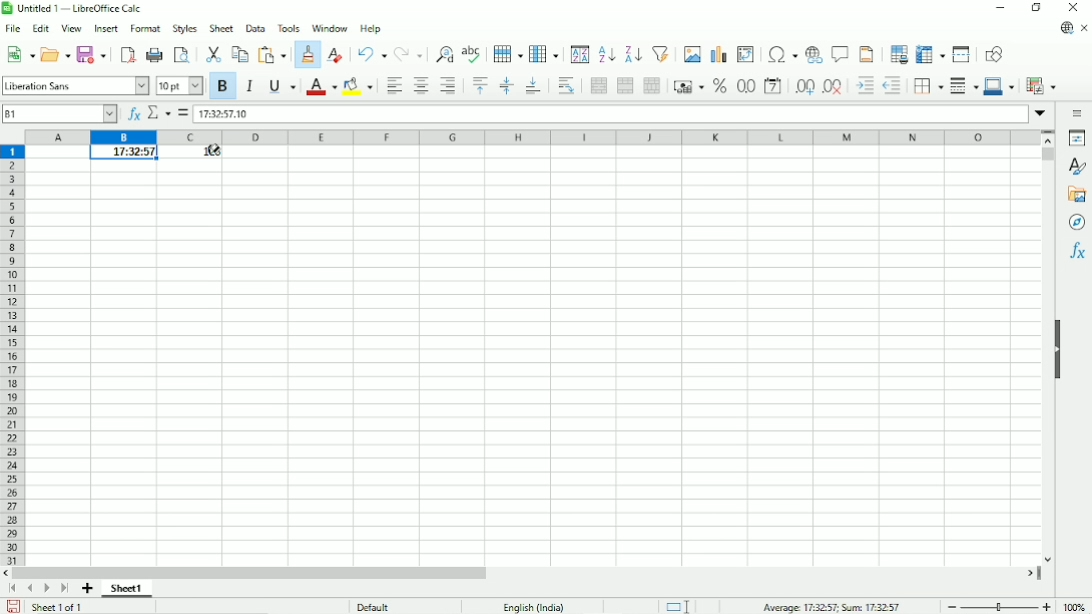 This screenshot has height=614, width=1092. What do you see at coordinates (746, 87) in the screenshot?
I see `Format as number` at bounding box center [746, 87].